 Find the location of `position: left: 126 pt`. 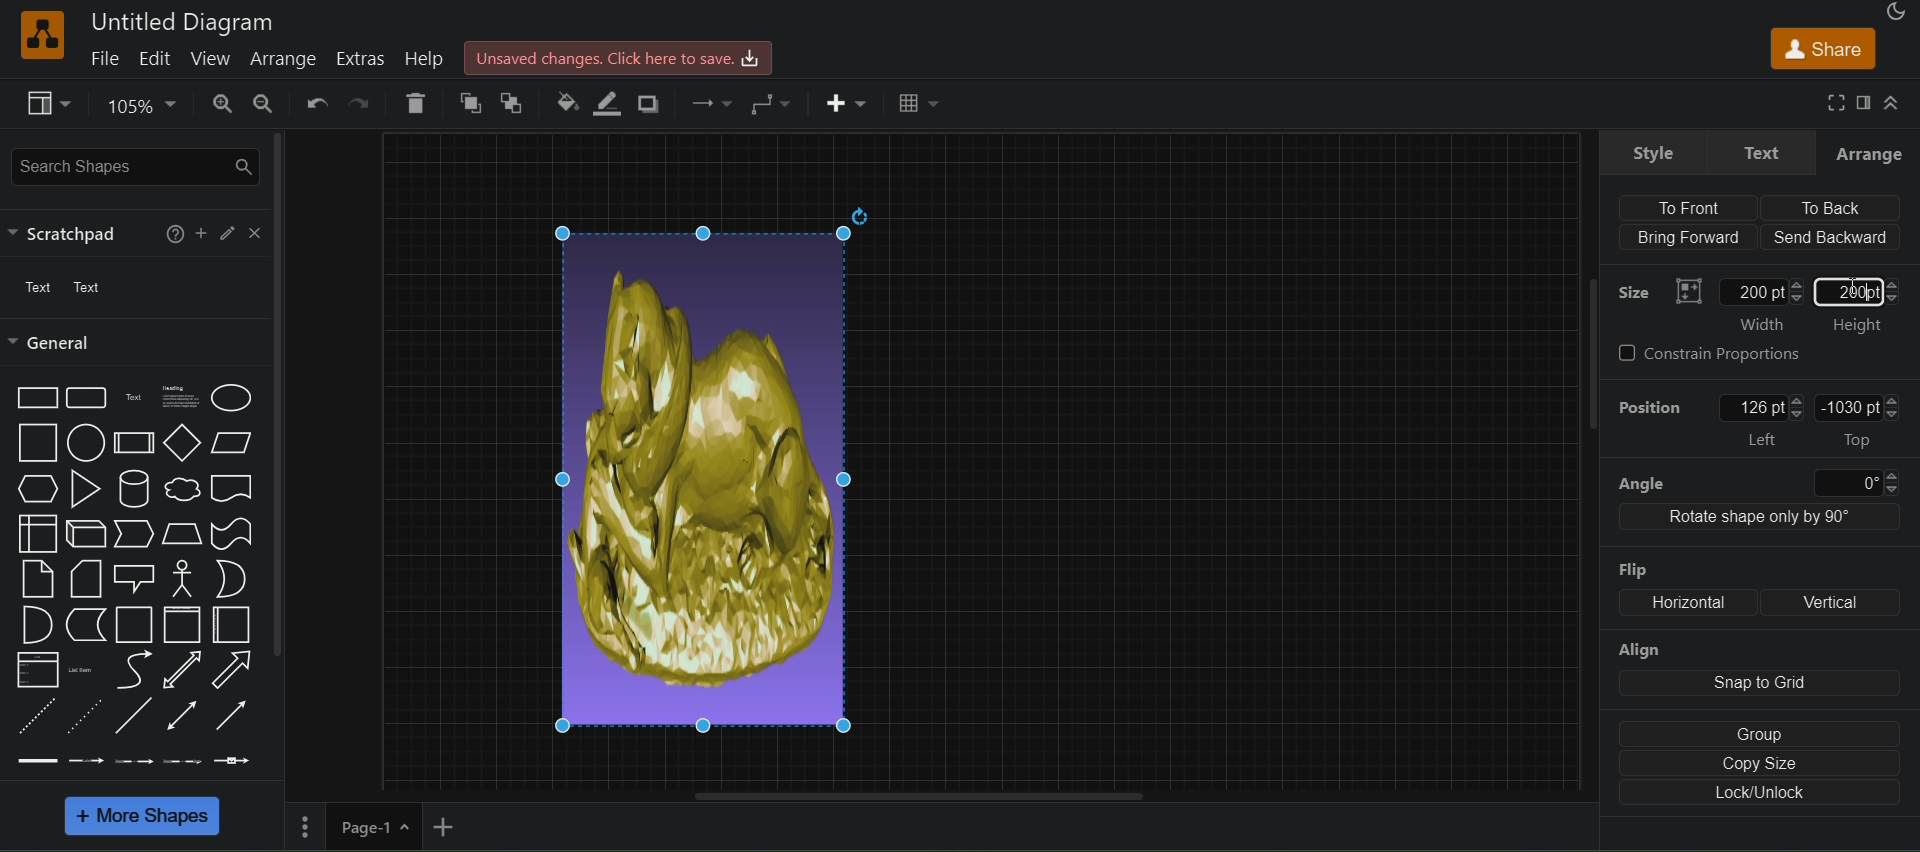

position: left: 126 pt is located at coordinates (1708, 421).